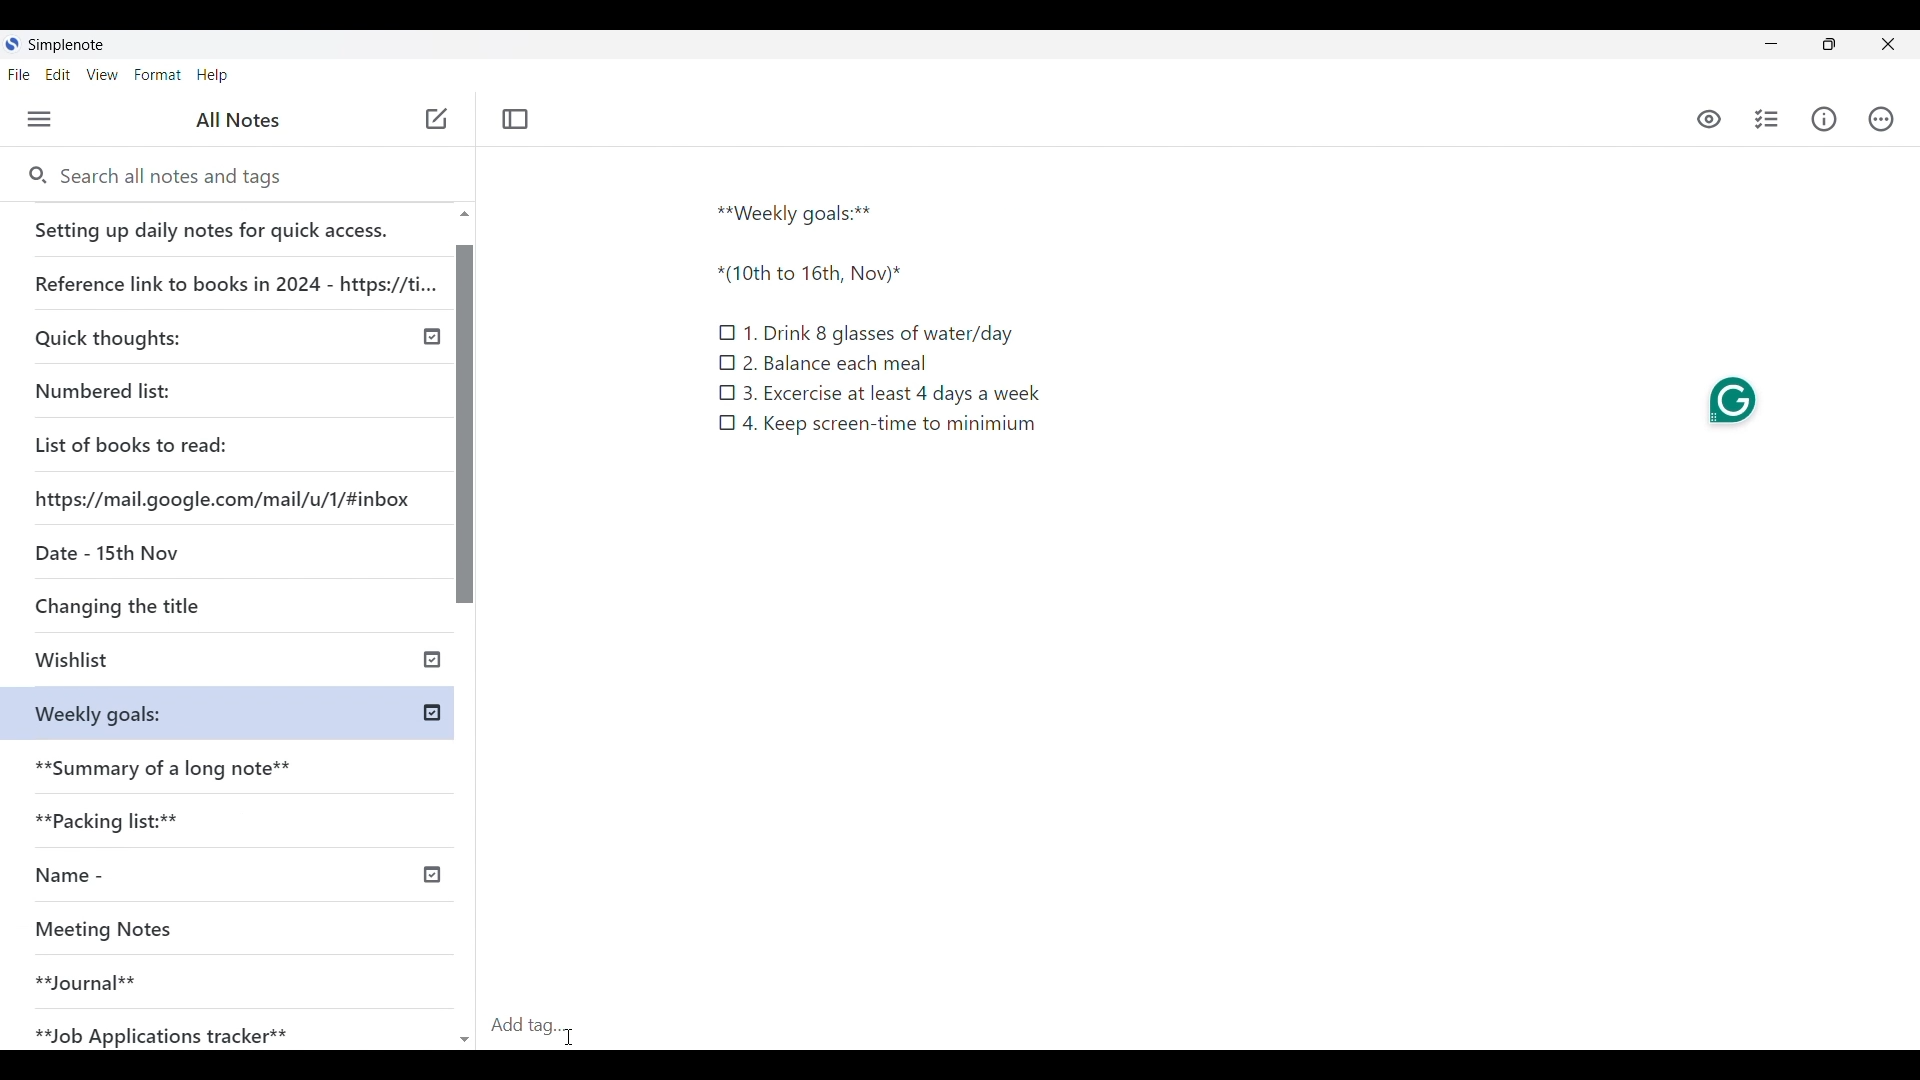 The width and height of the screenshot is (1920, 1080). What do you see at coordinates (1888, 44) in the screenshot?
I see `Close ` at bounding box center [1888, 44].